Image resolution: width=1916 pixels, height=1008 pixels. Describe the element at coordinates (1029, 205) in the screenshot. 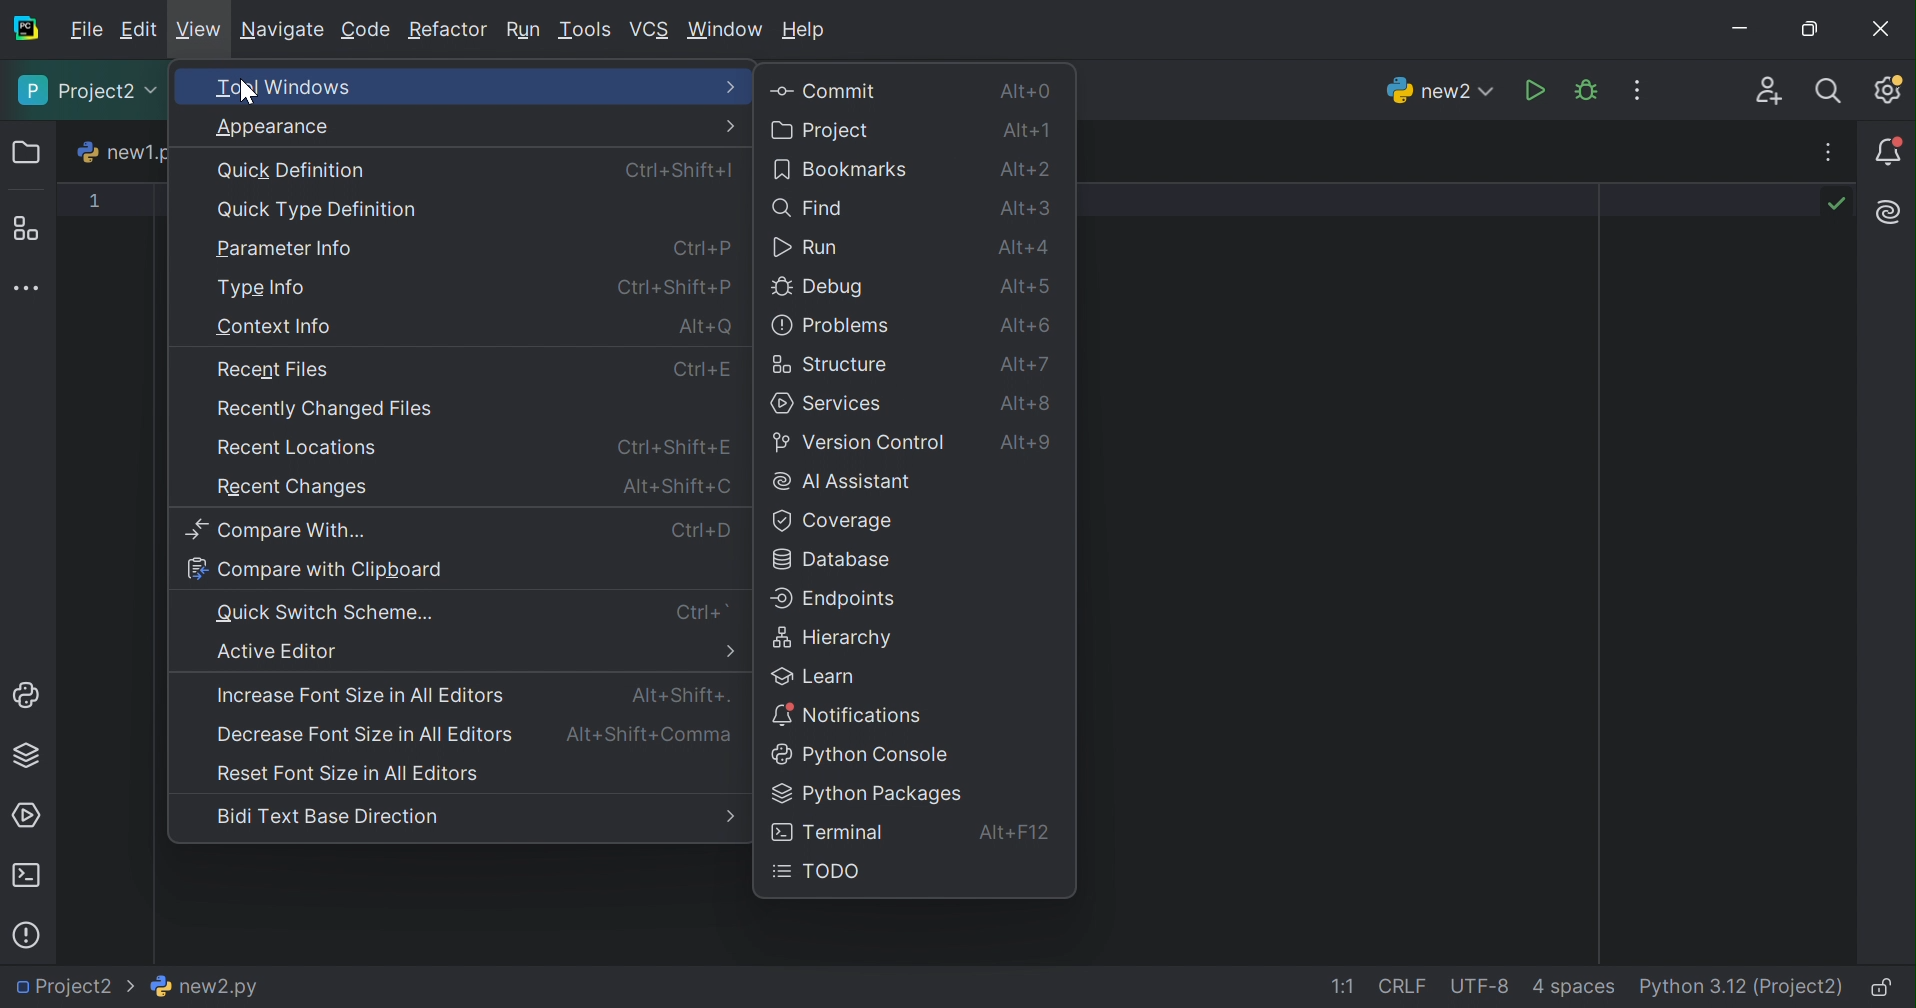

I see `Alt+3` at that location.